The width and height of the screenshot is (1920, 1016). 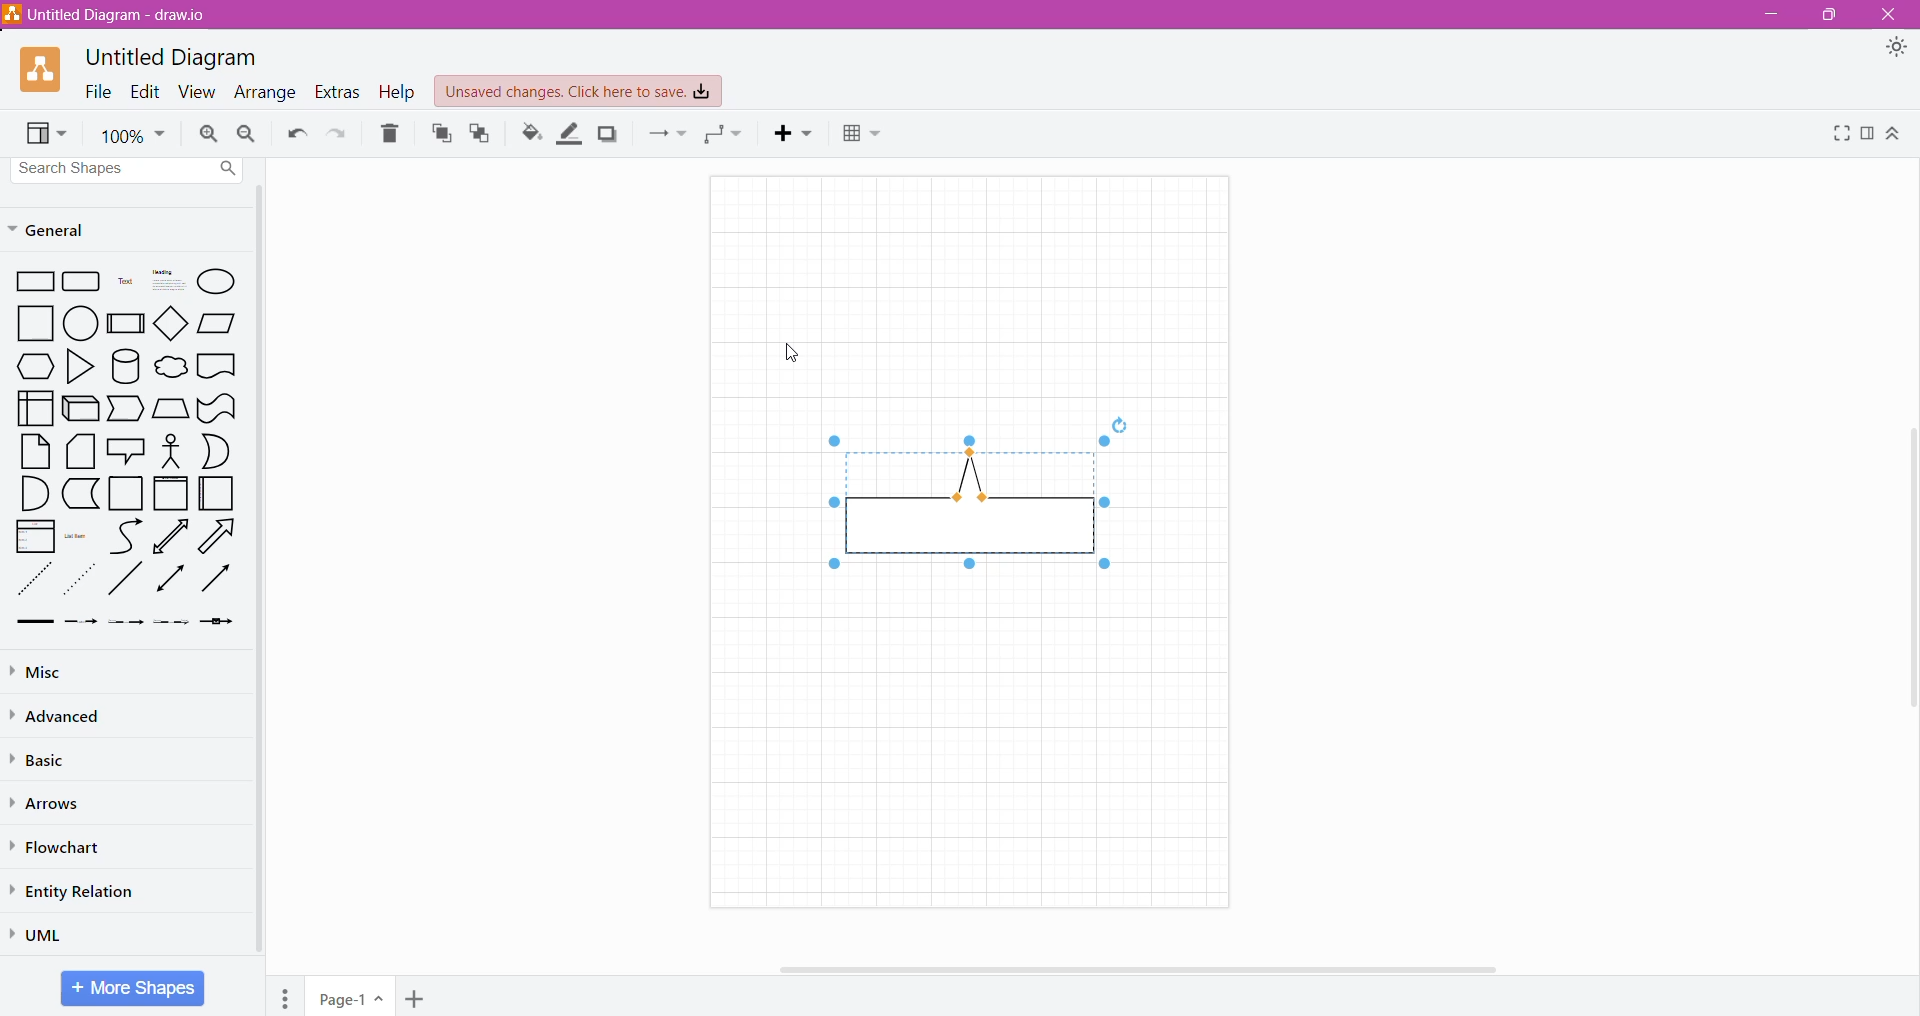 I want to click on Ellipse, so click(x=218, y=281).